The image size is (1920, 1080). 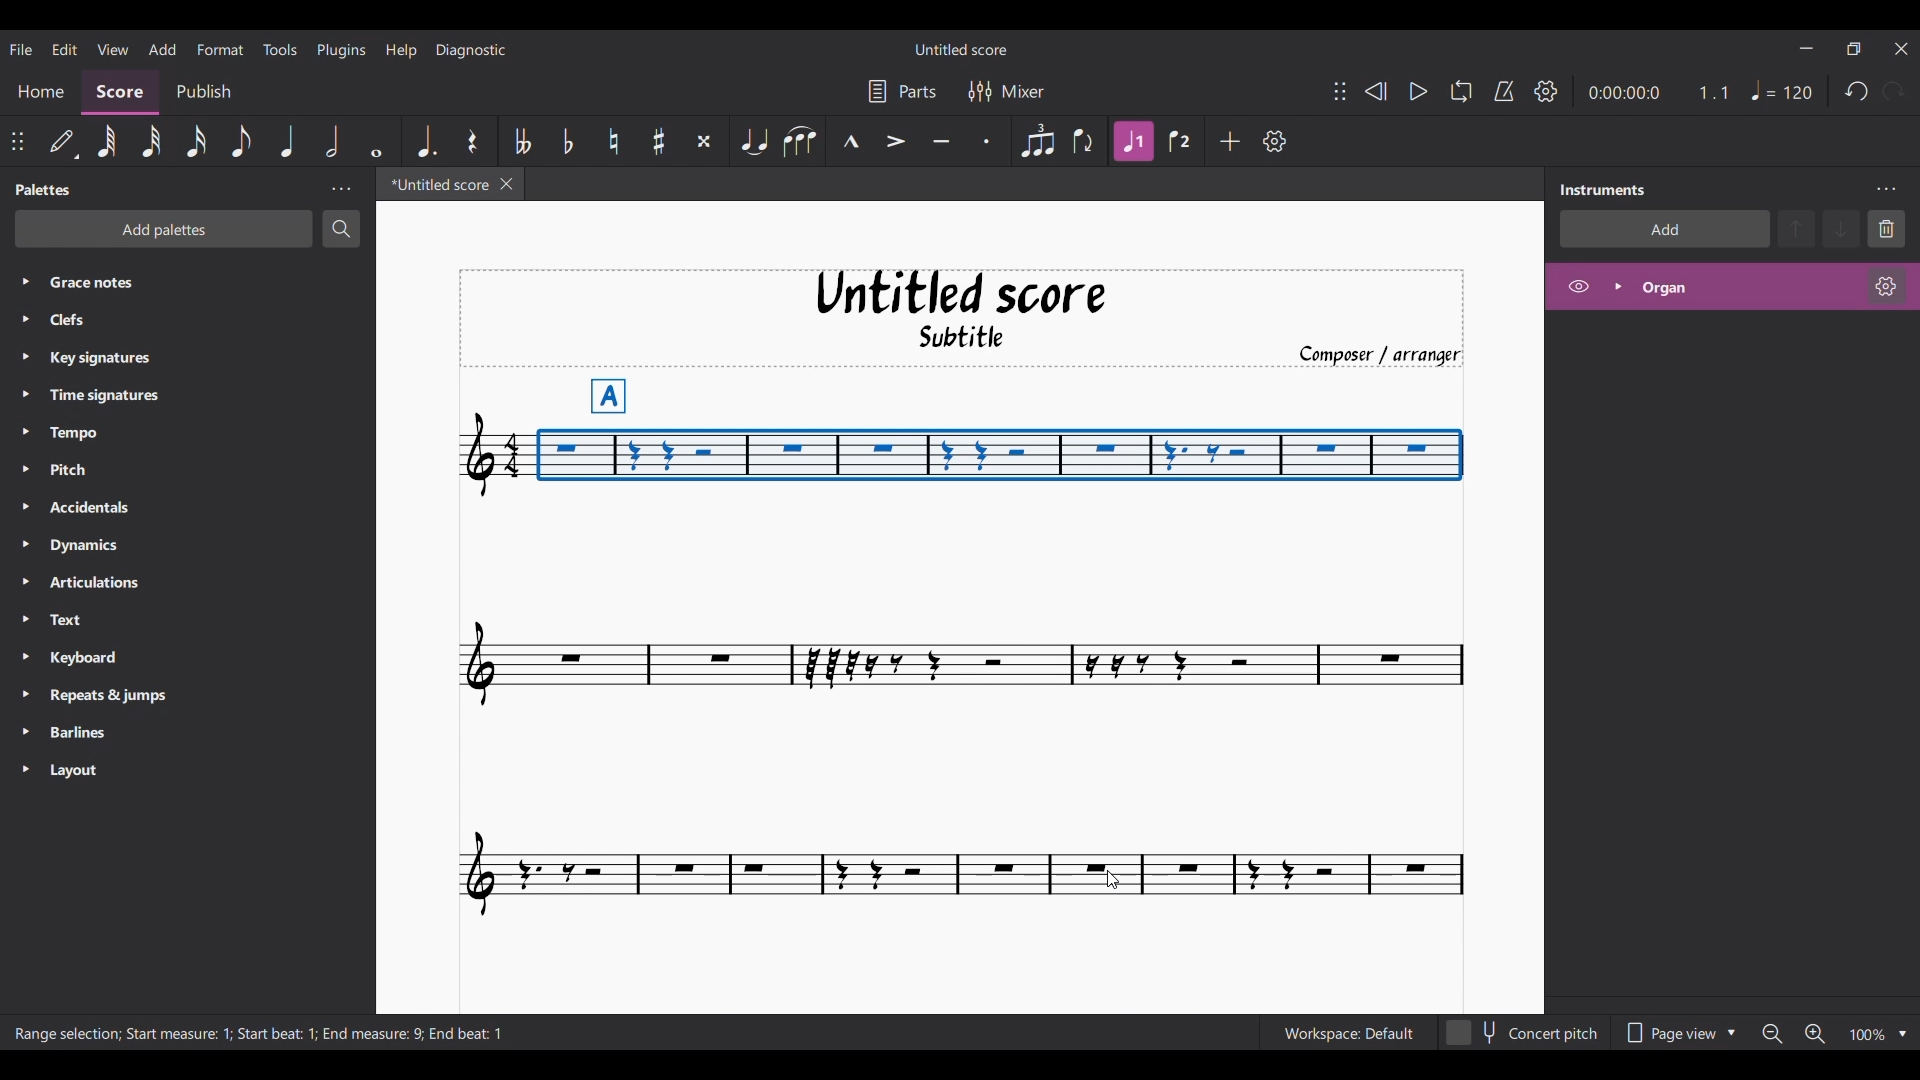 What do you see at coordinates (62, 140) in the screenshot?
I see `Default` at bounding box center [62, 140].